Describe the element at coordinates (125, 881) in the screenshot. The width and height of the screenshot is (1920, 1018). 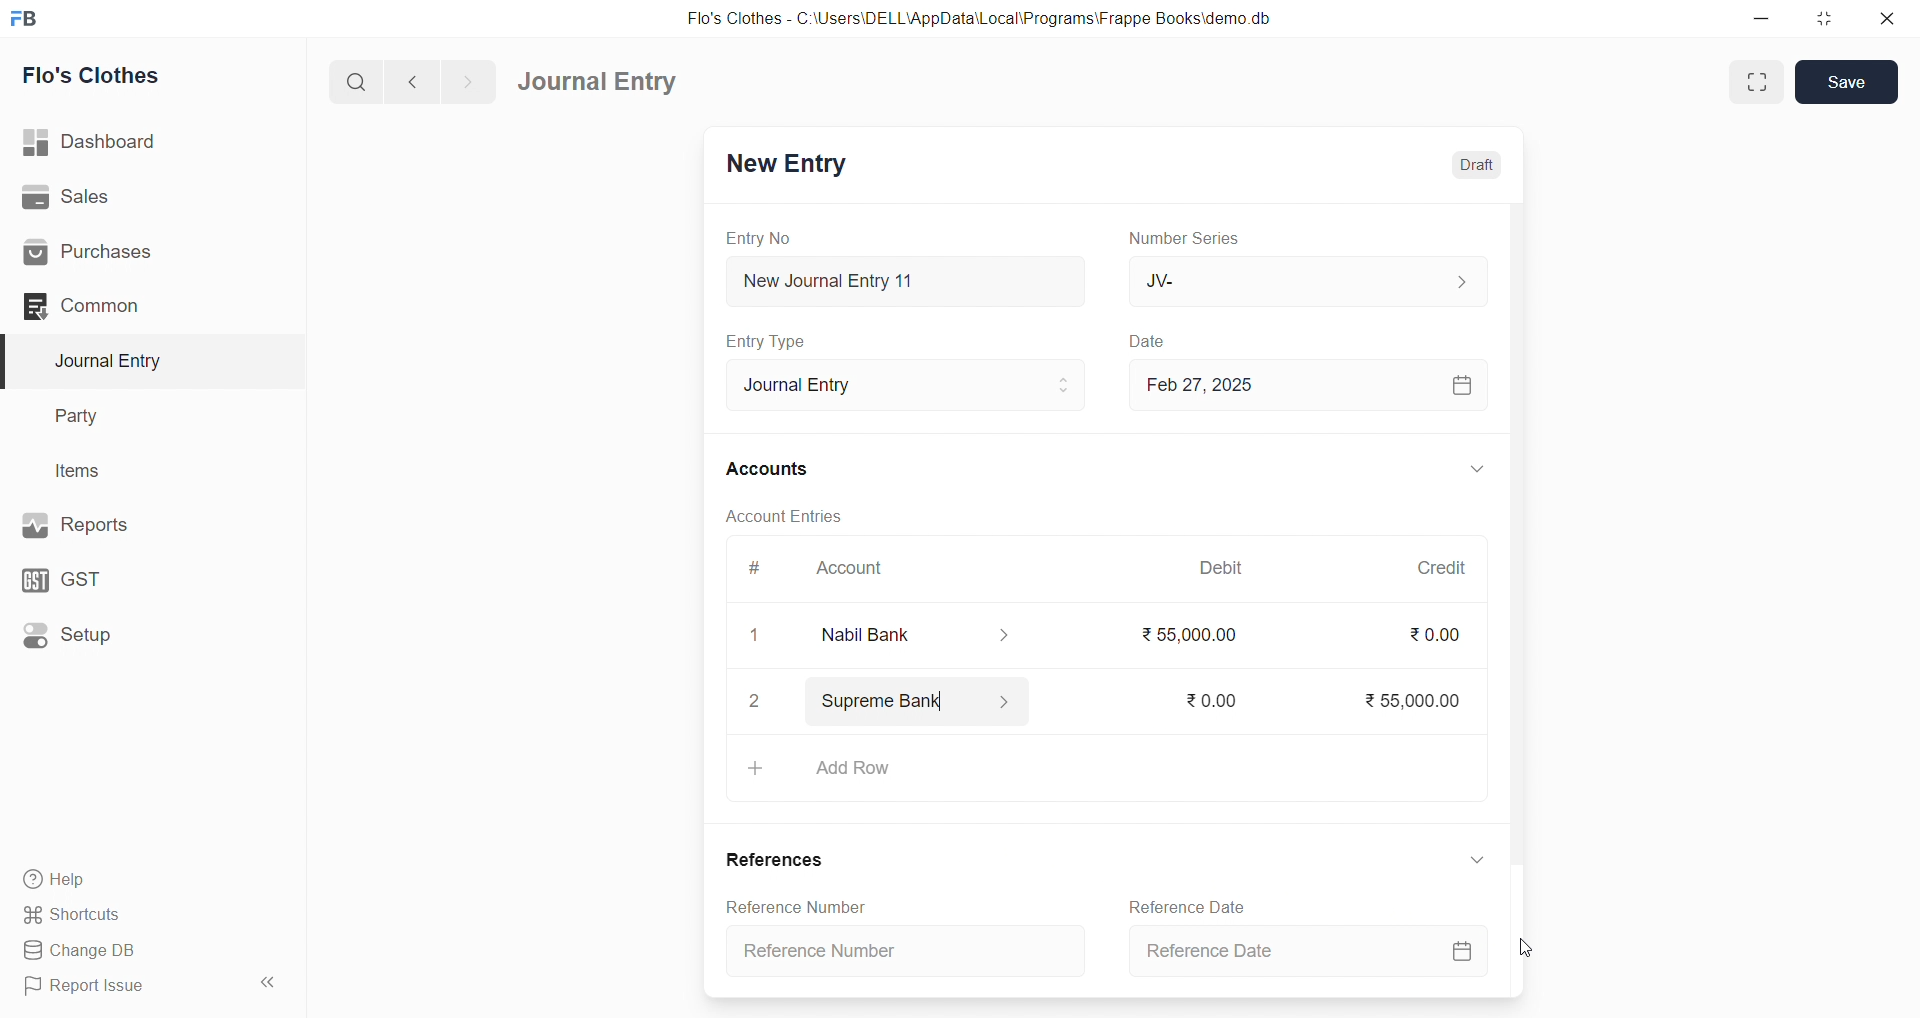
I see `Help` at that location.